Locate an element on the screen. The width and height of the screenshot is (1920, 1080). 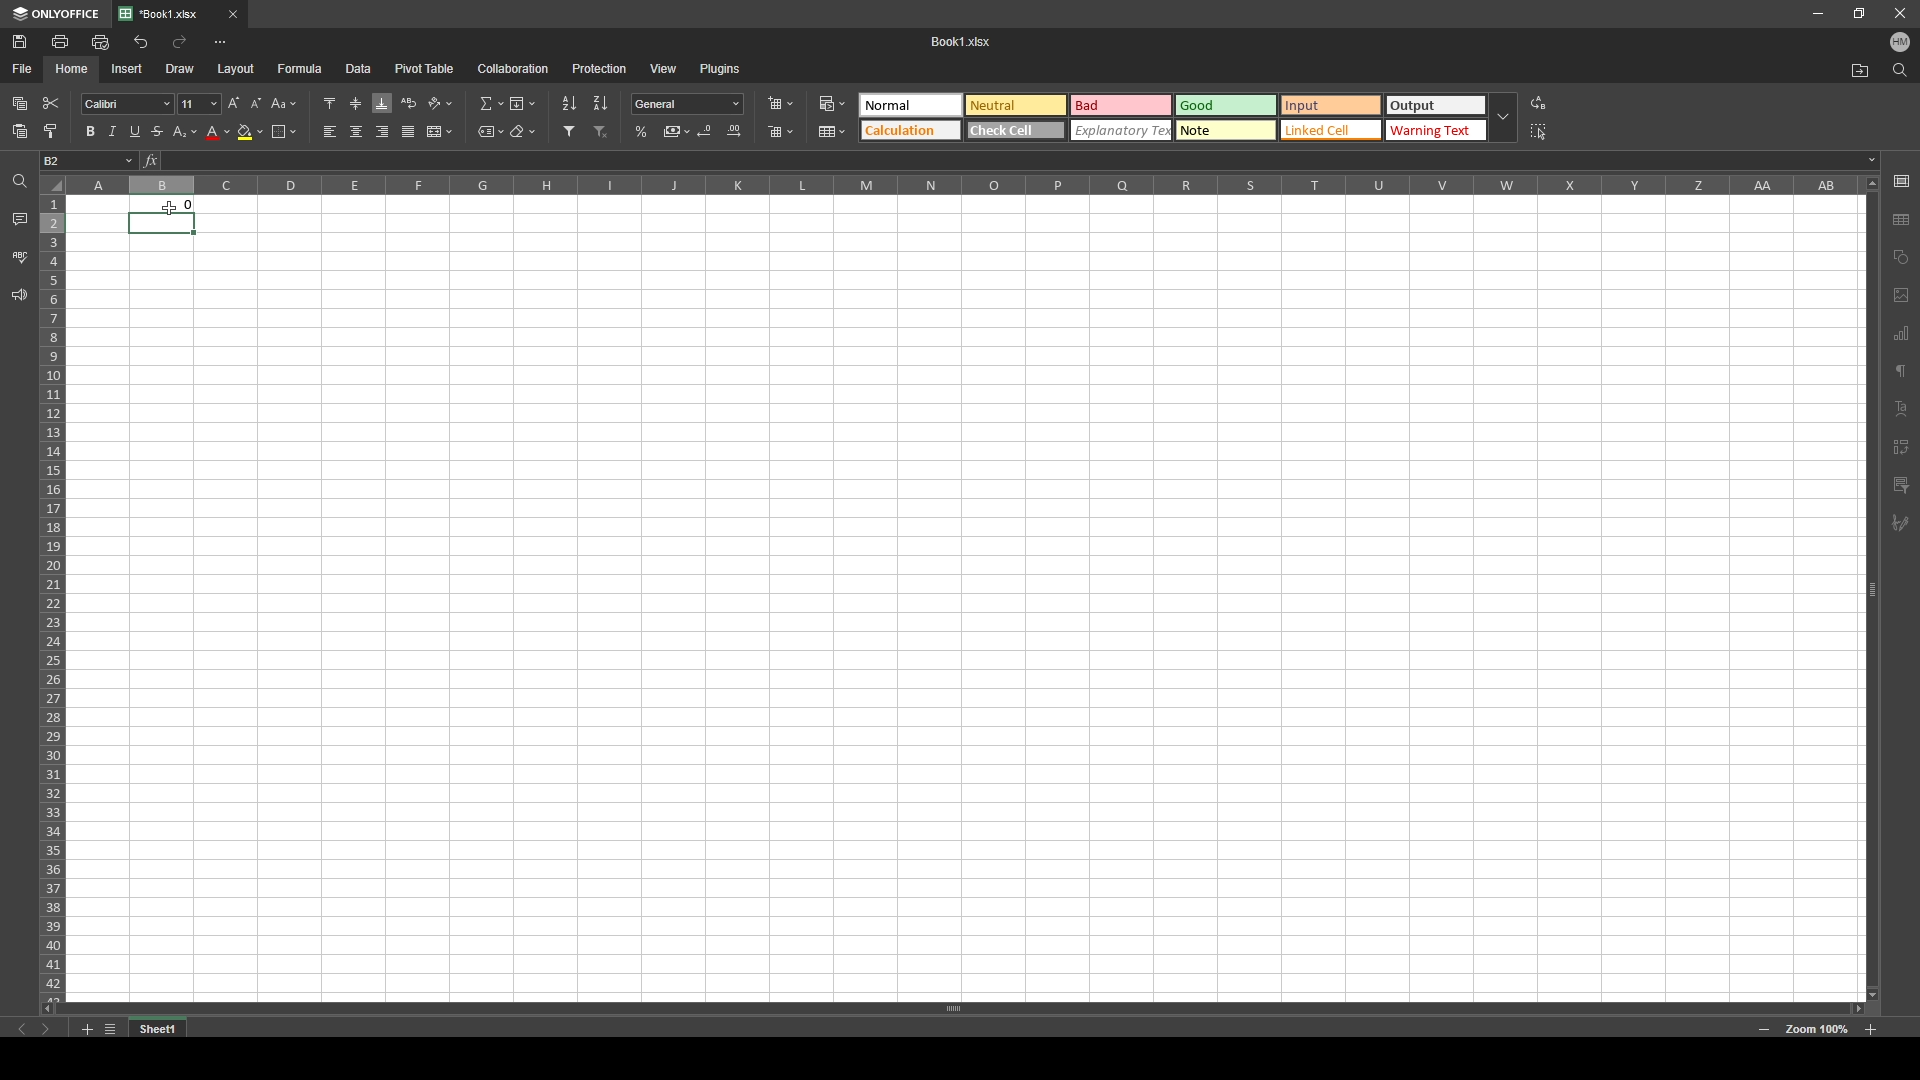
output is located at coordinates (168, 202).